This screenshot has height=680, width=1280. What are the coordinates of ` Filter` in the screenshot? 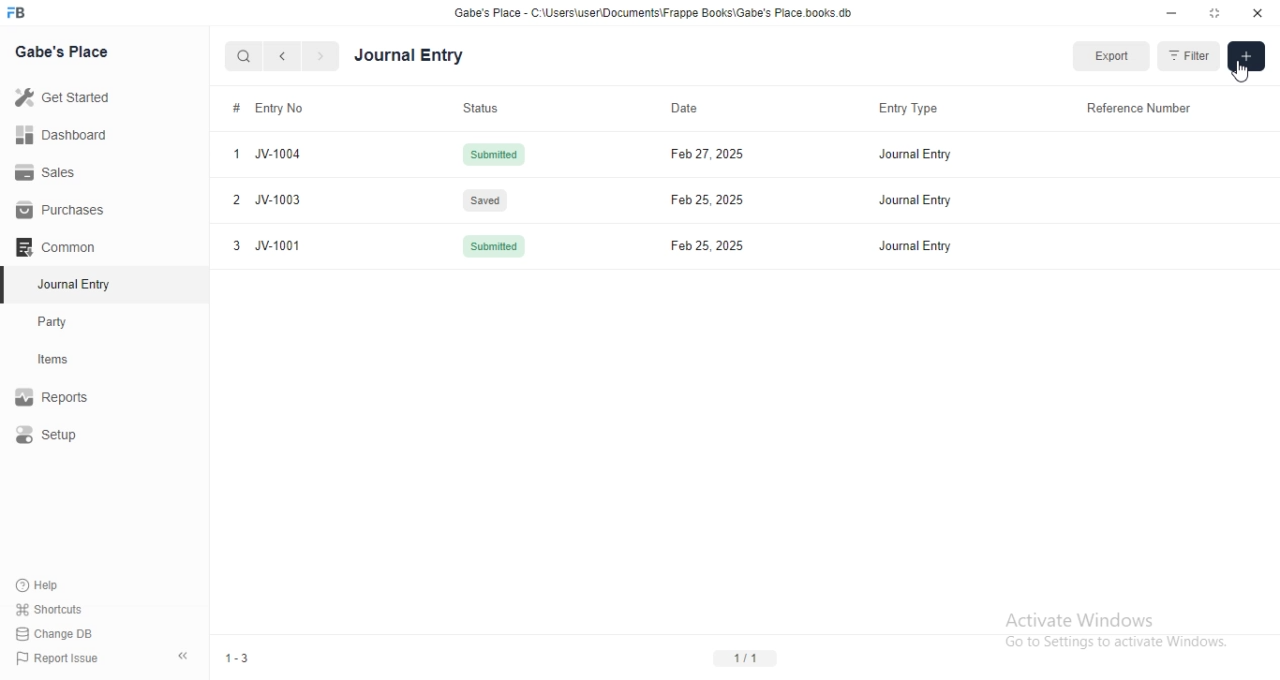 It's located at (1189, 56).